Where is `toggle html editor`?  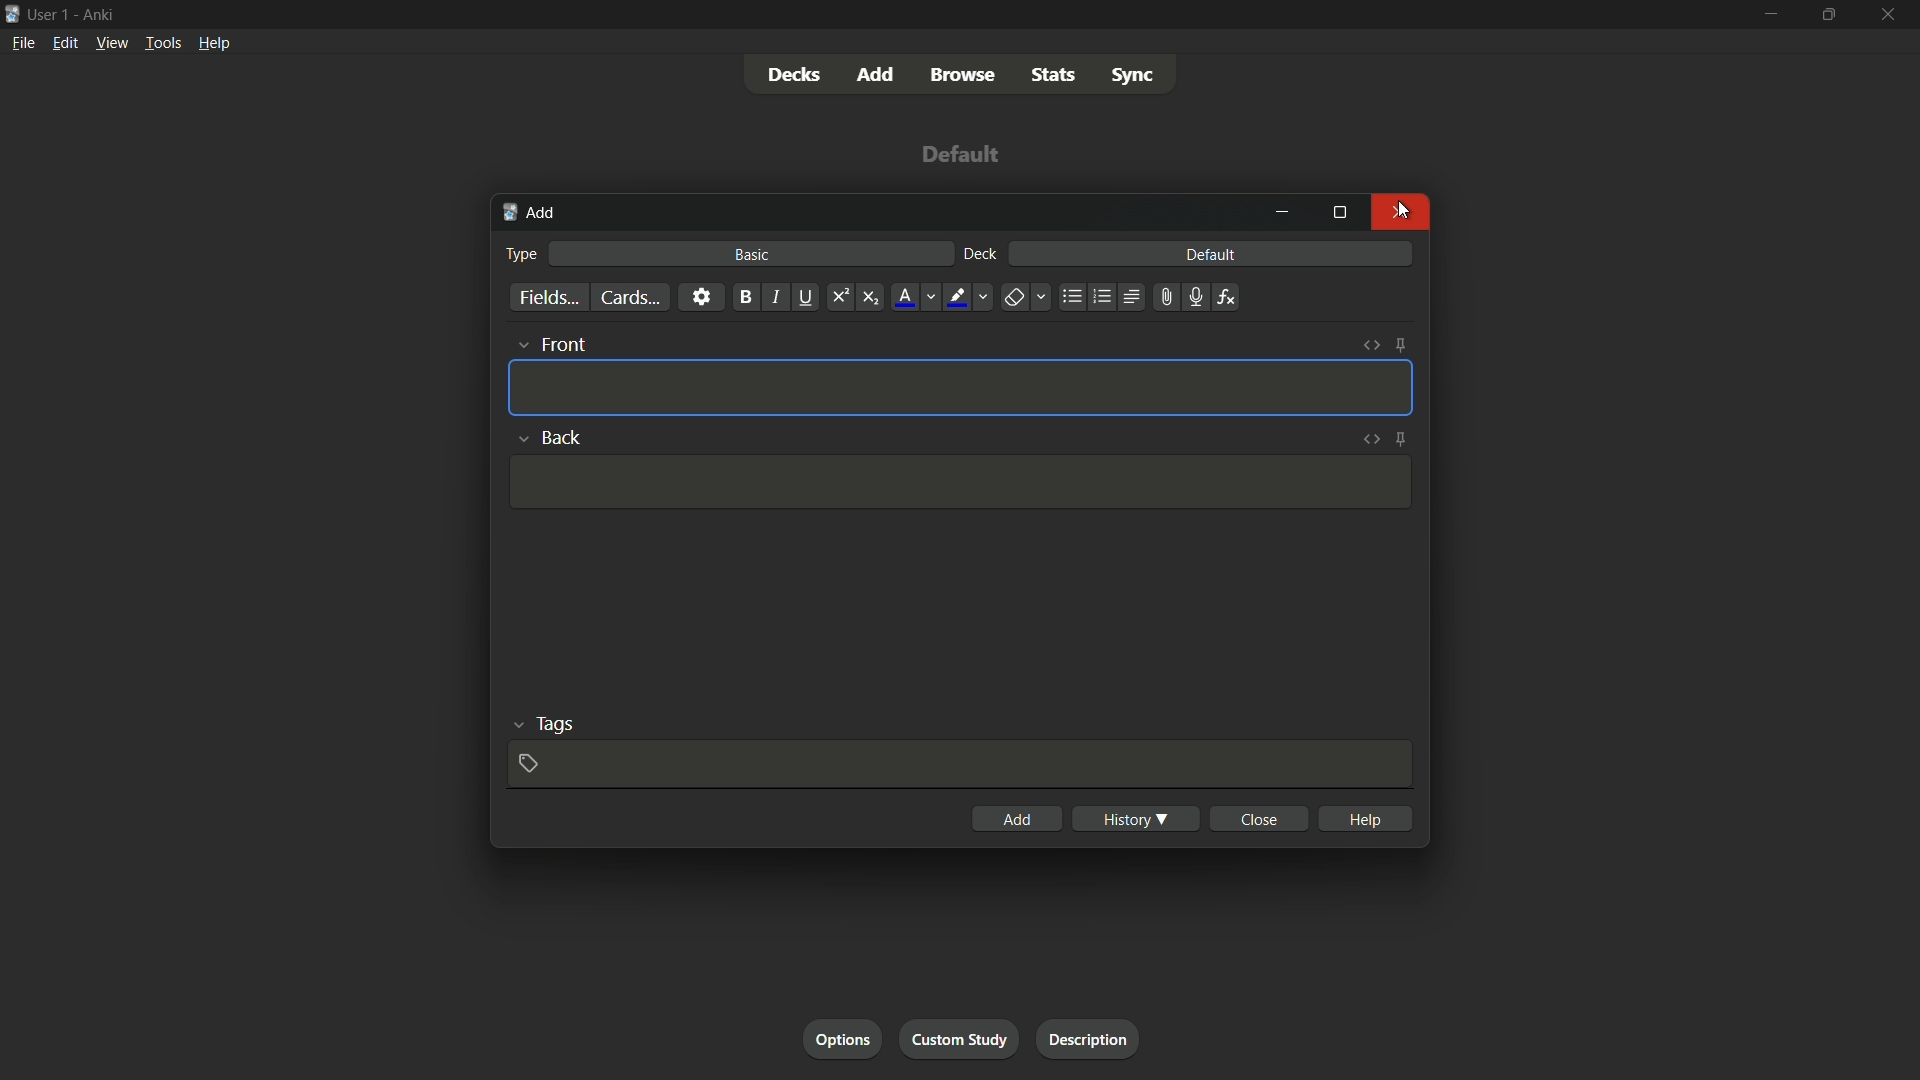
toggle html editor is located at coordinates (1371, 344).